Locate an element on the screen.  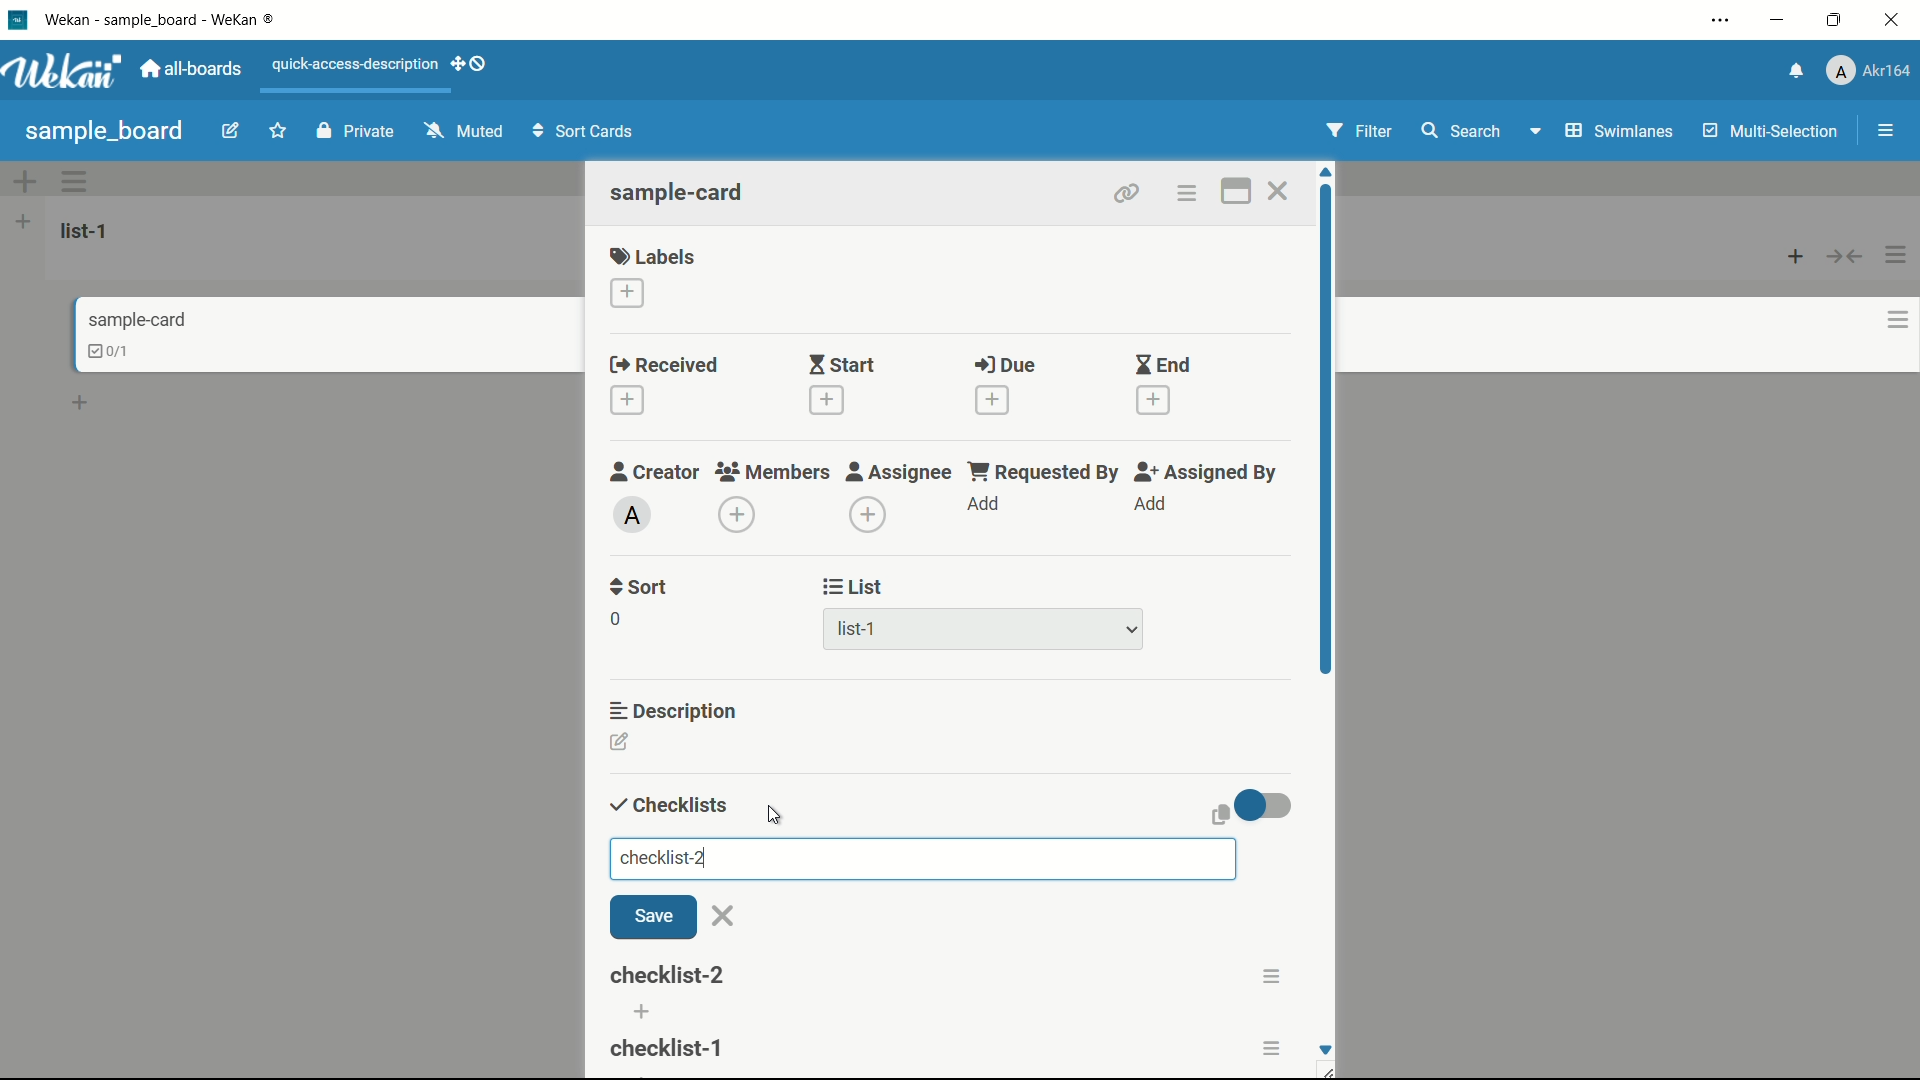
checklist-1 is located at coordinates (669, 975).